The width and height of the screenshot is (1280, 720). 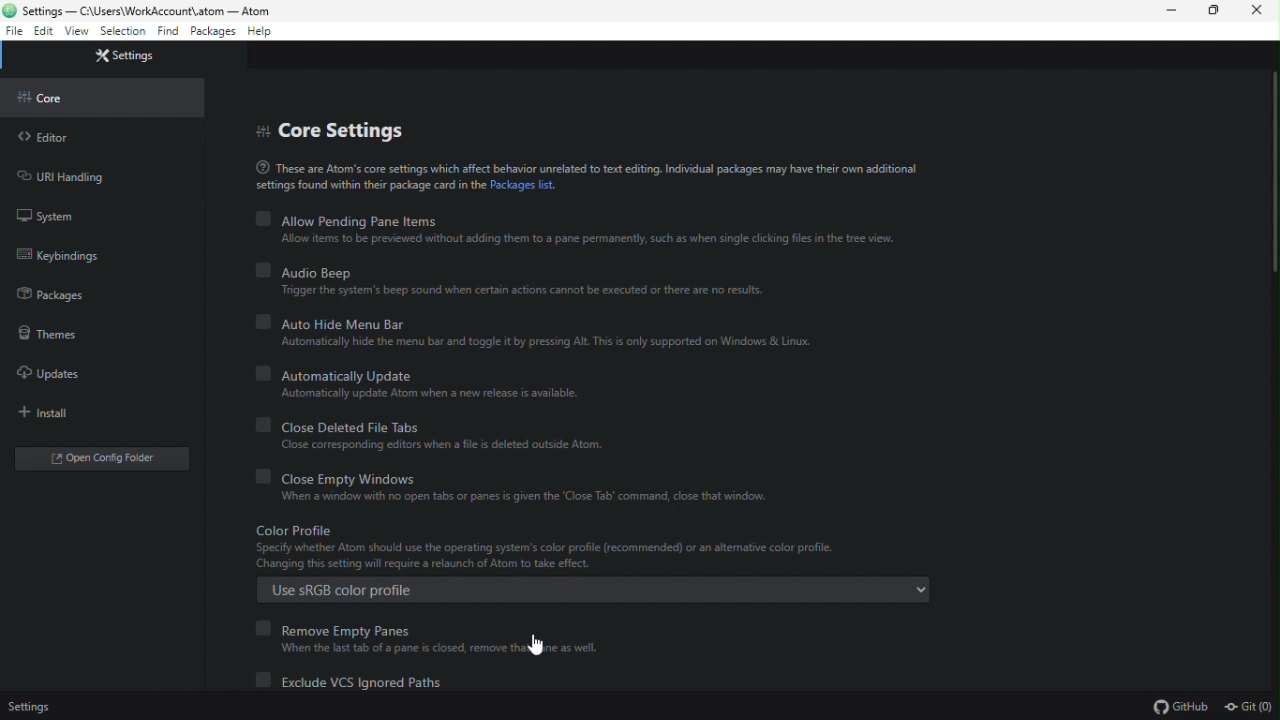 What do you see at coordinates (64, 256) in the screenshot?
I see `keybinding` at bounding box center [64, 256].